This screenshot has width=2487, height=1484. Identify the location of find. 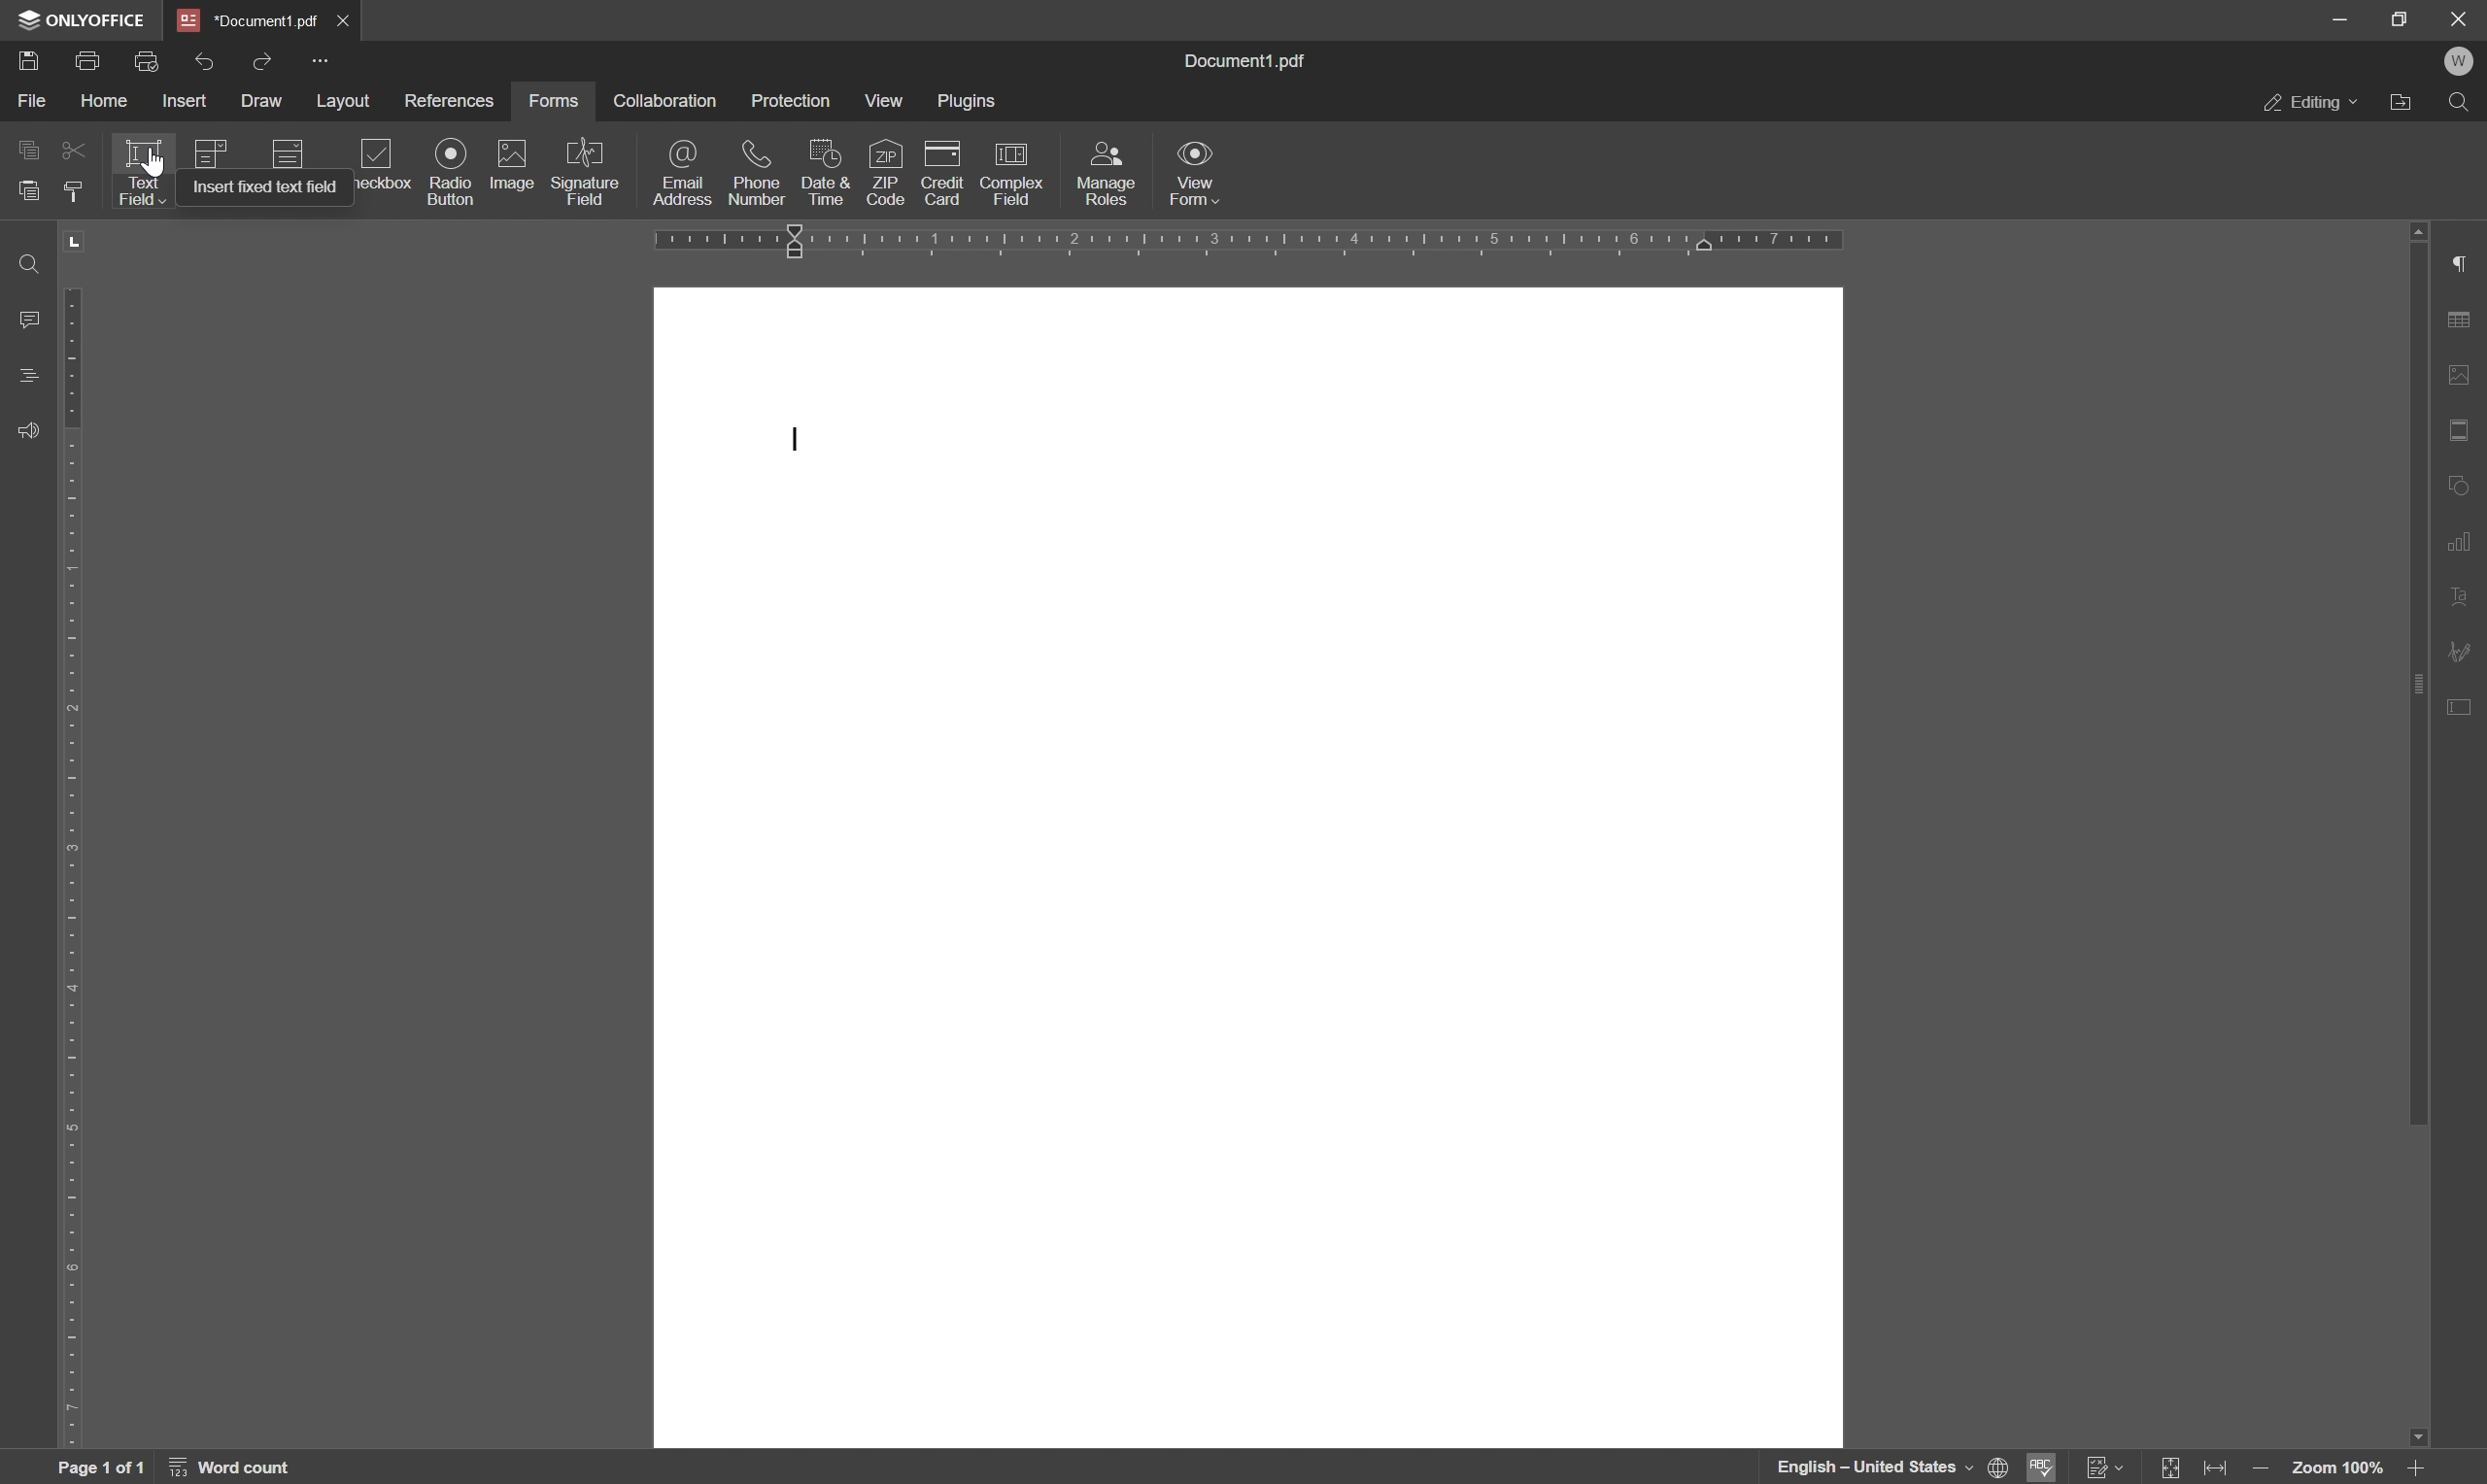
(2463, 103).